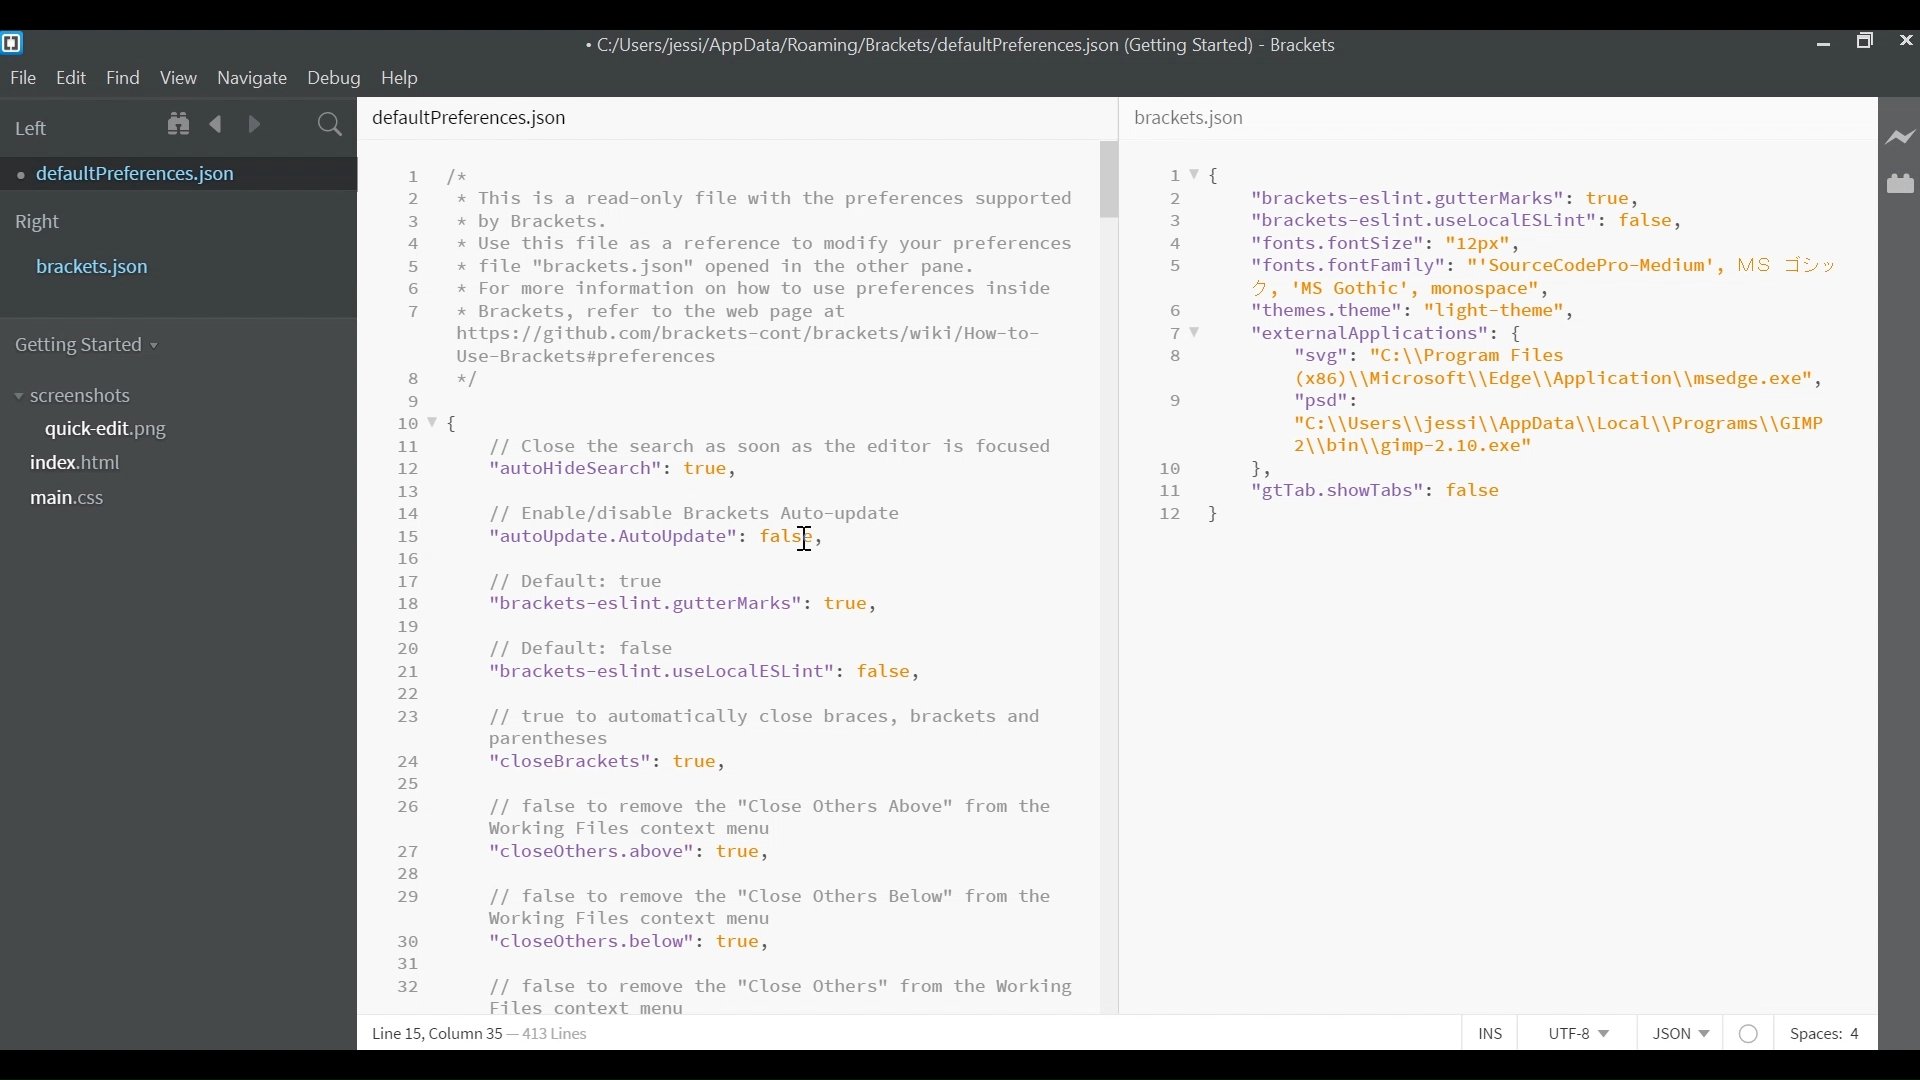 The width and height of the screenshot is (1920, 1080). I want to click on Screenshot, so click(77, 397).